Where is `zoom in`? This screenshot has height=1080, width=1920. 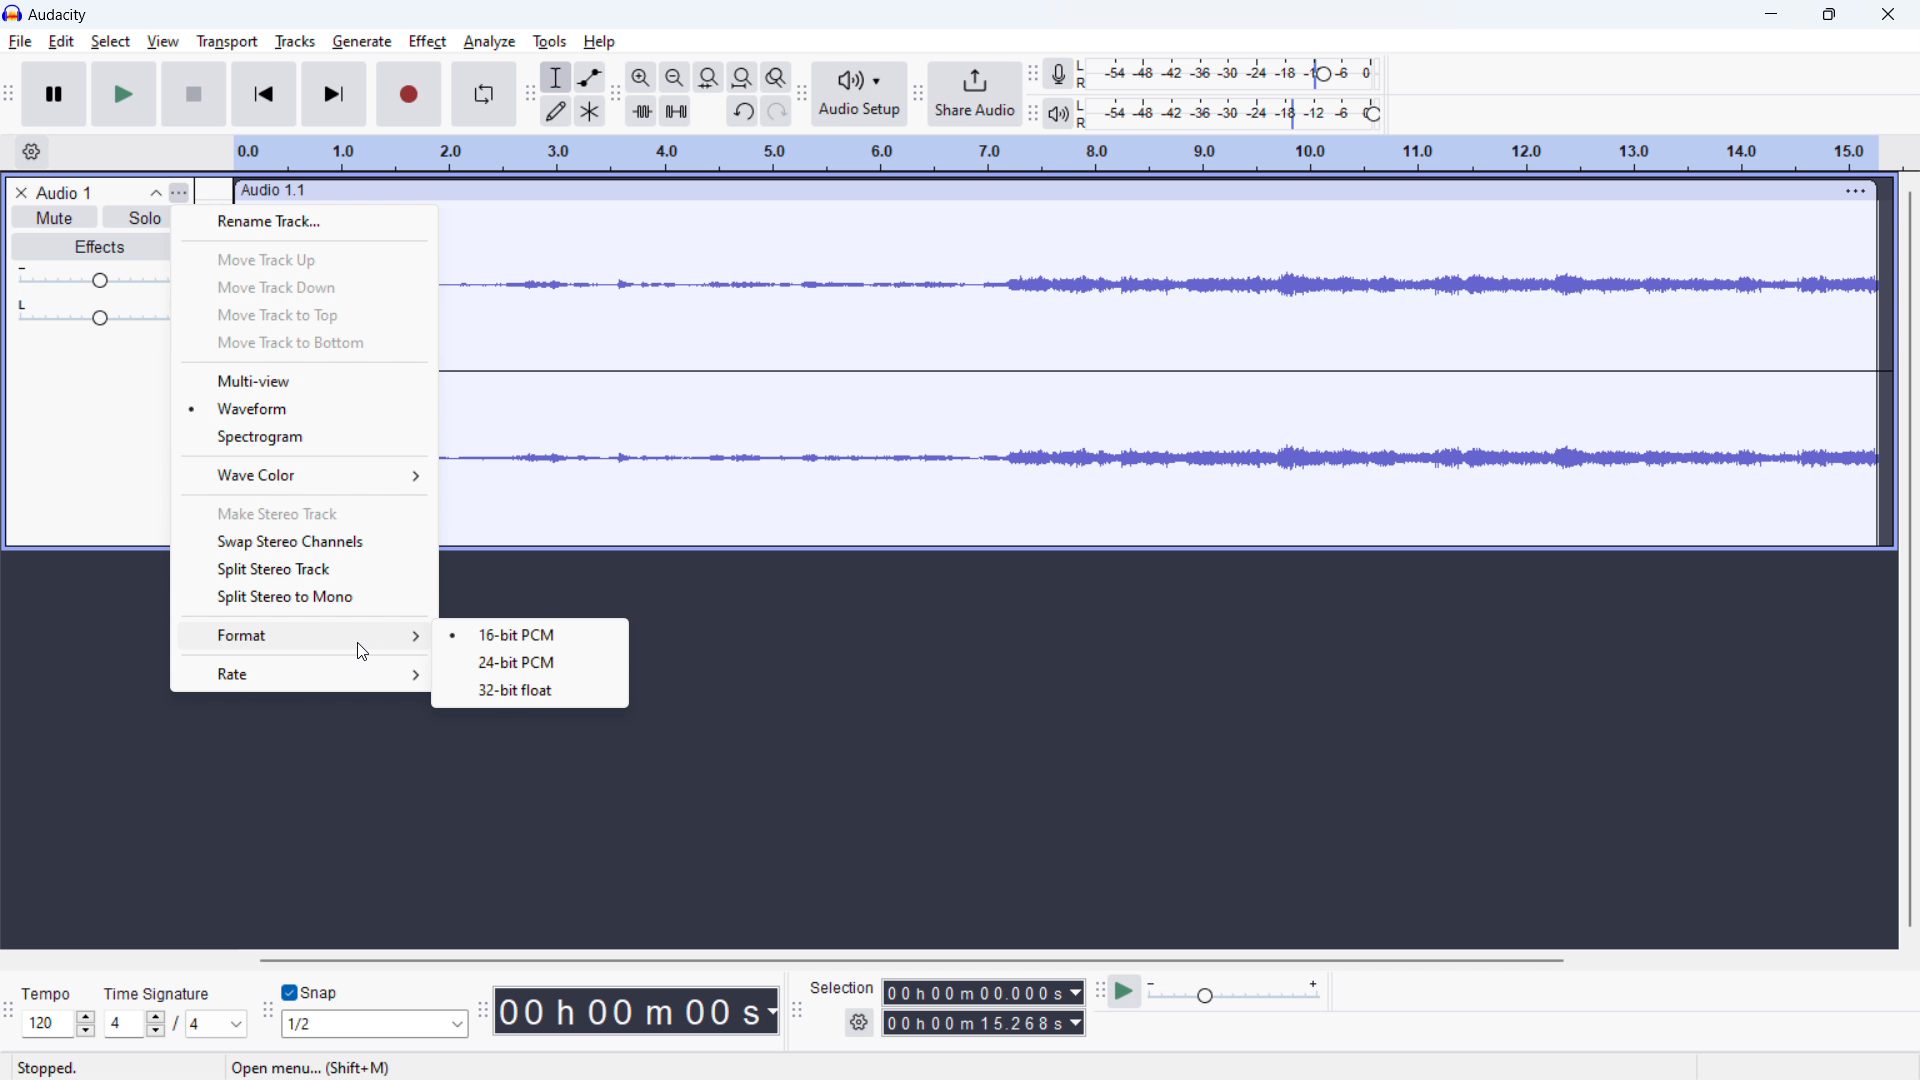 zoom in is located at coordinates (640, 76).